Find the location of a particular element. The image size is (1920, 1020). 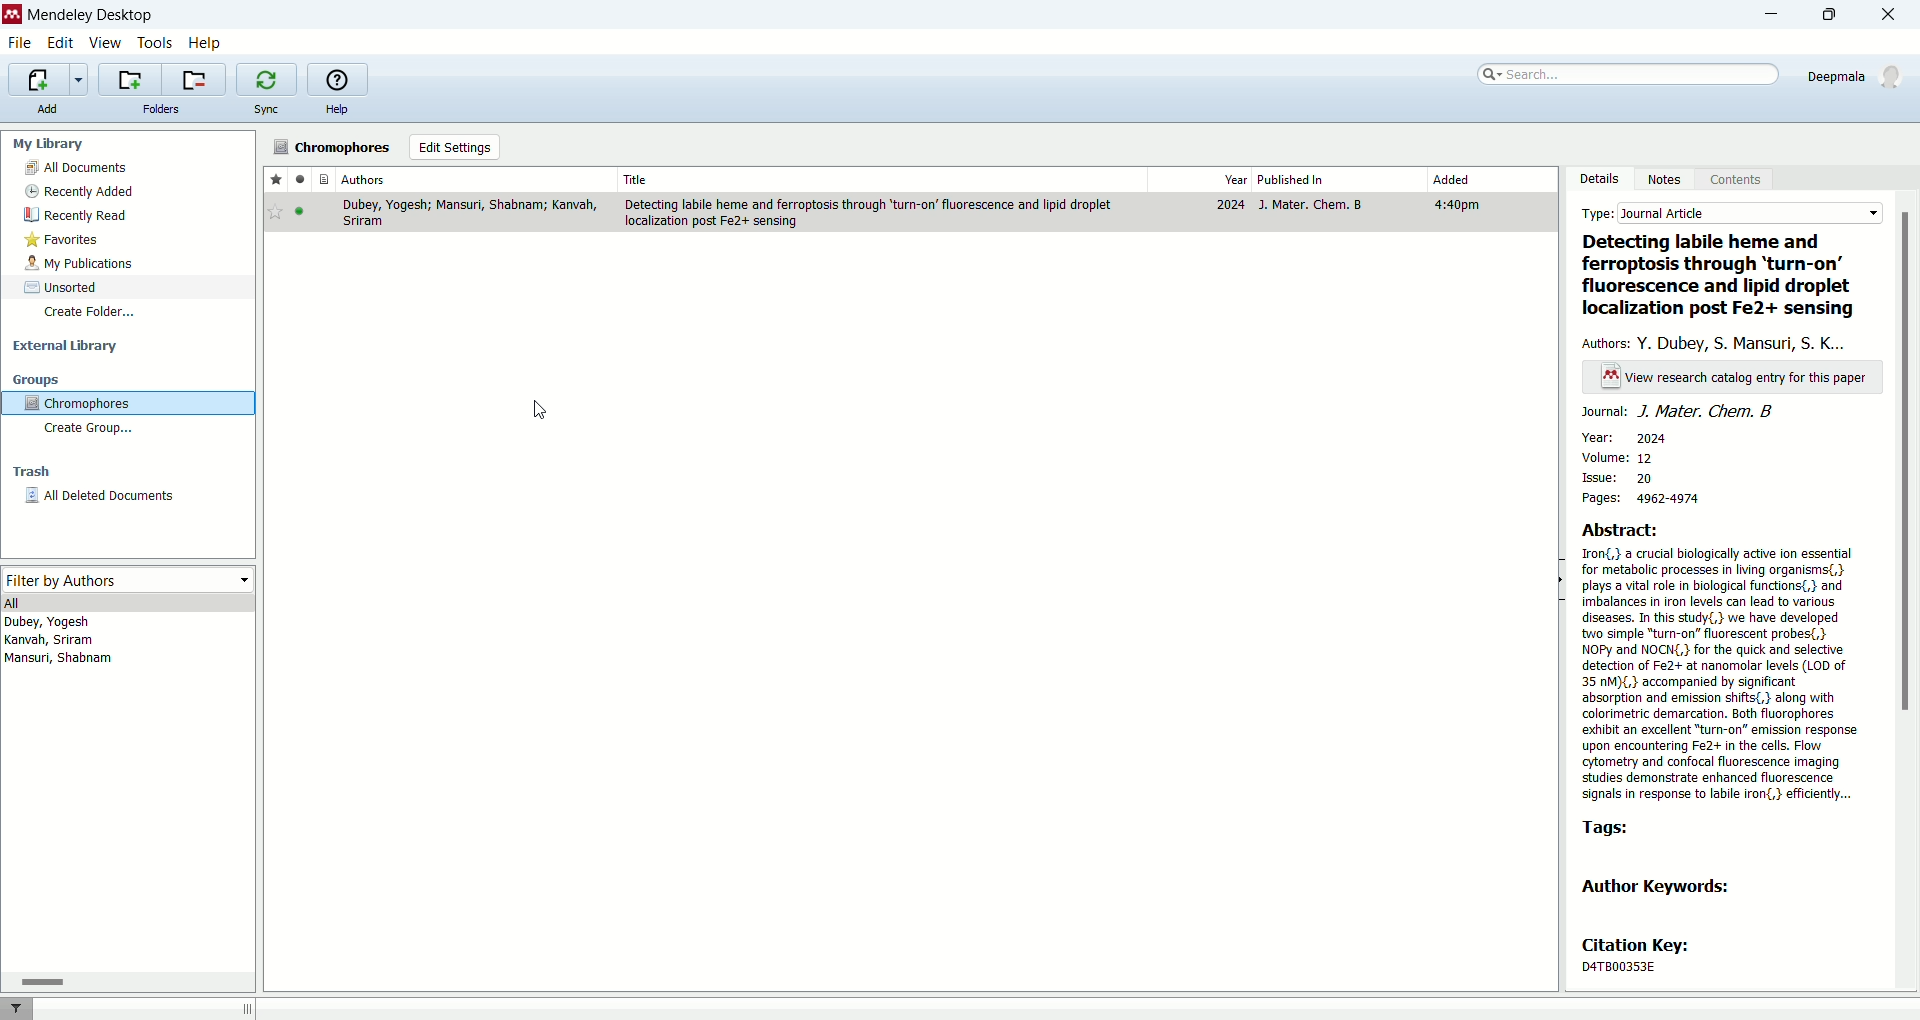

tags is located at coordinates (1605, 828).